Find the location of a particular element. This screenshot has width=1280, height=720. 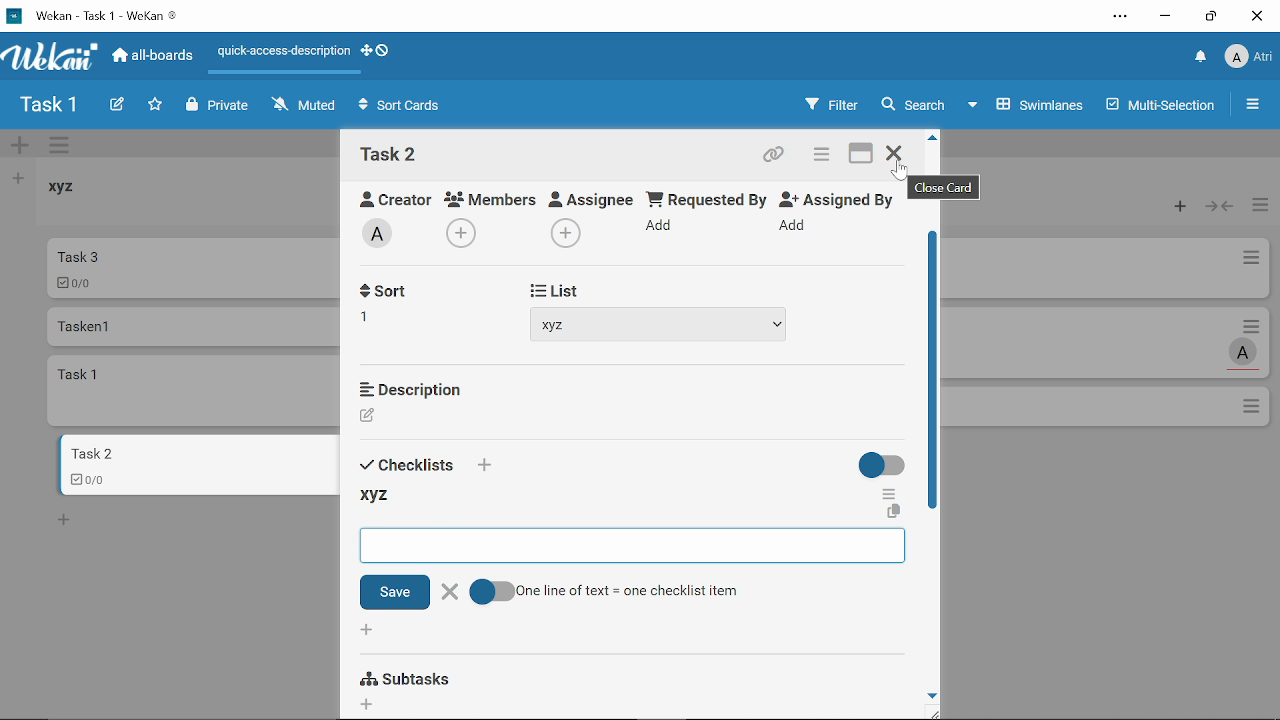

Car is located at coordinates (192, 267).